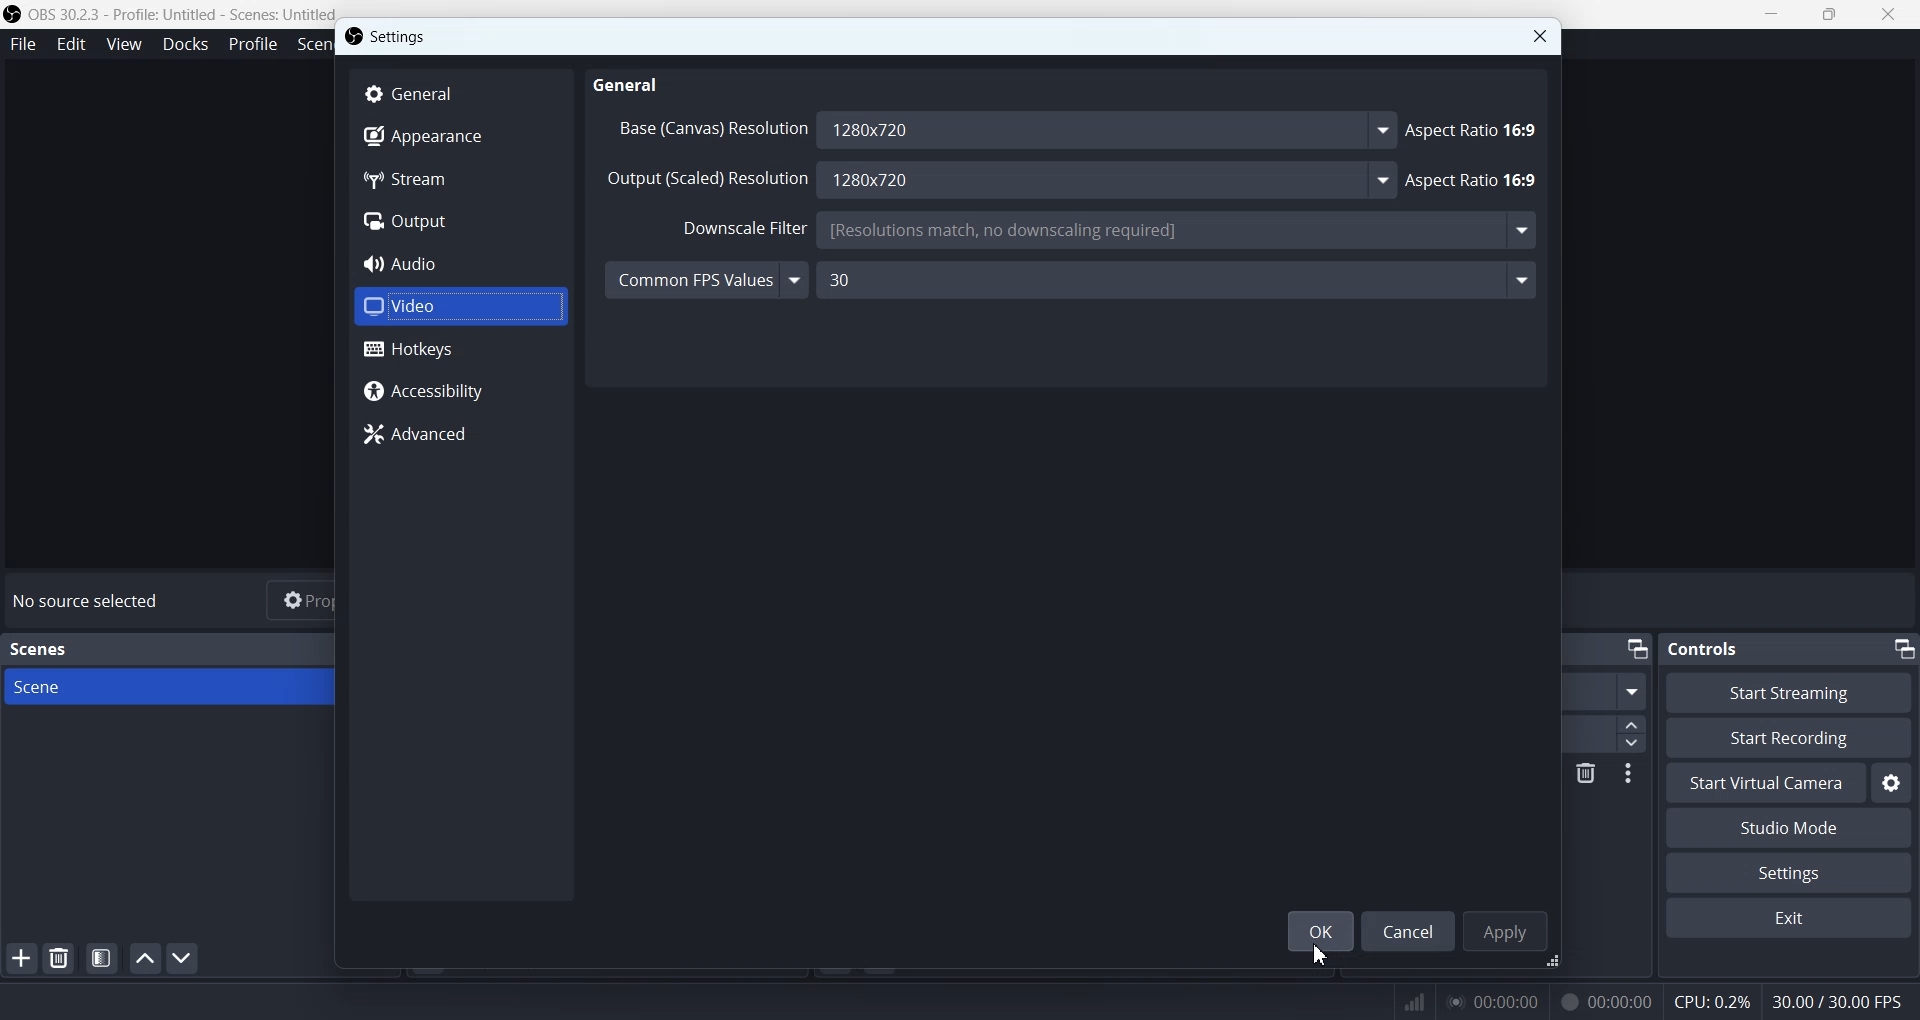 Image resolution: width=1920 pixels, height=1020 pixels. Describe the element at coordinates (462, 92) in the screenshot. I see `General` at that location.